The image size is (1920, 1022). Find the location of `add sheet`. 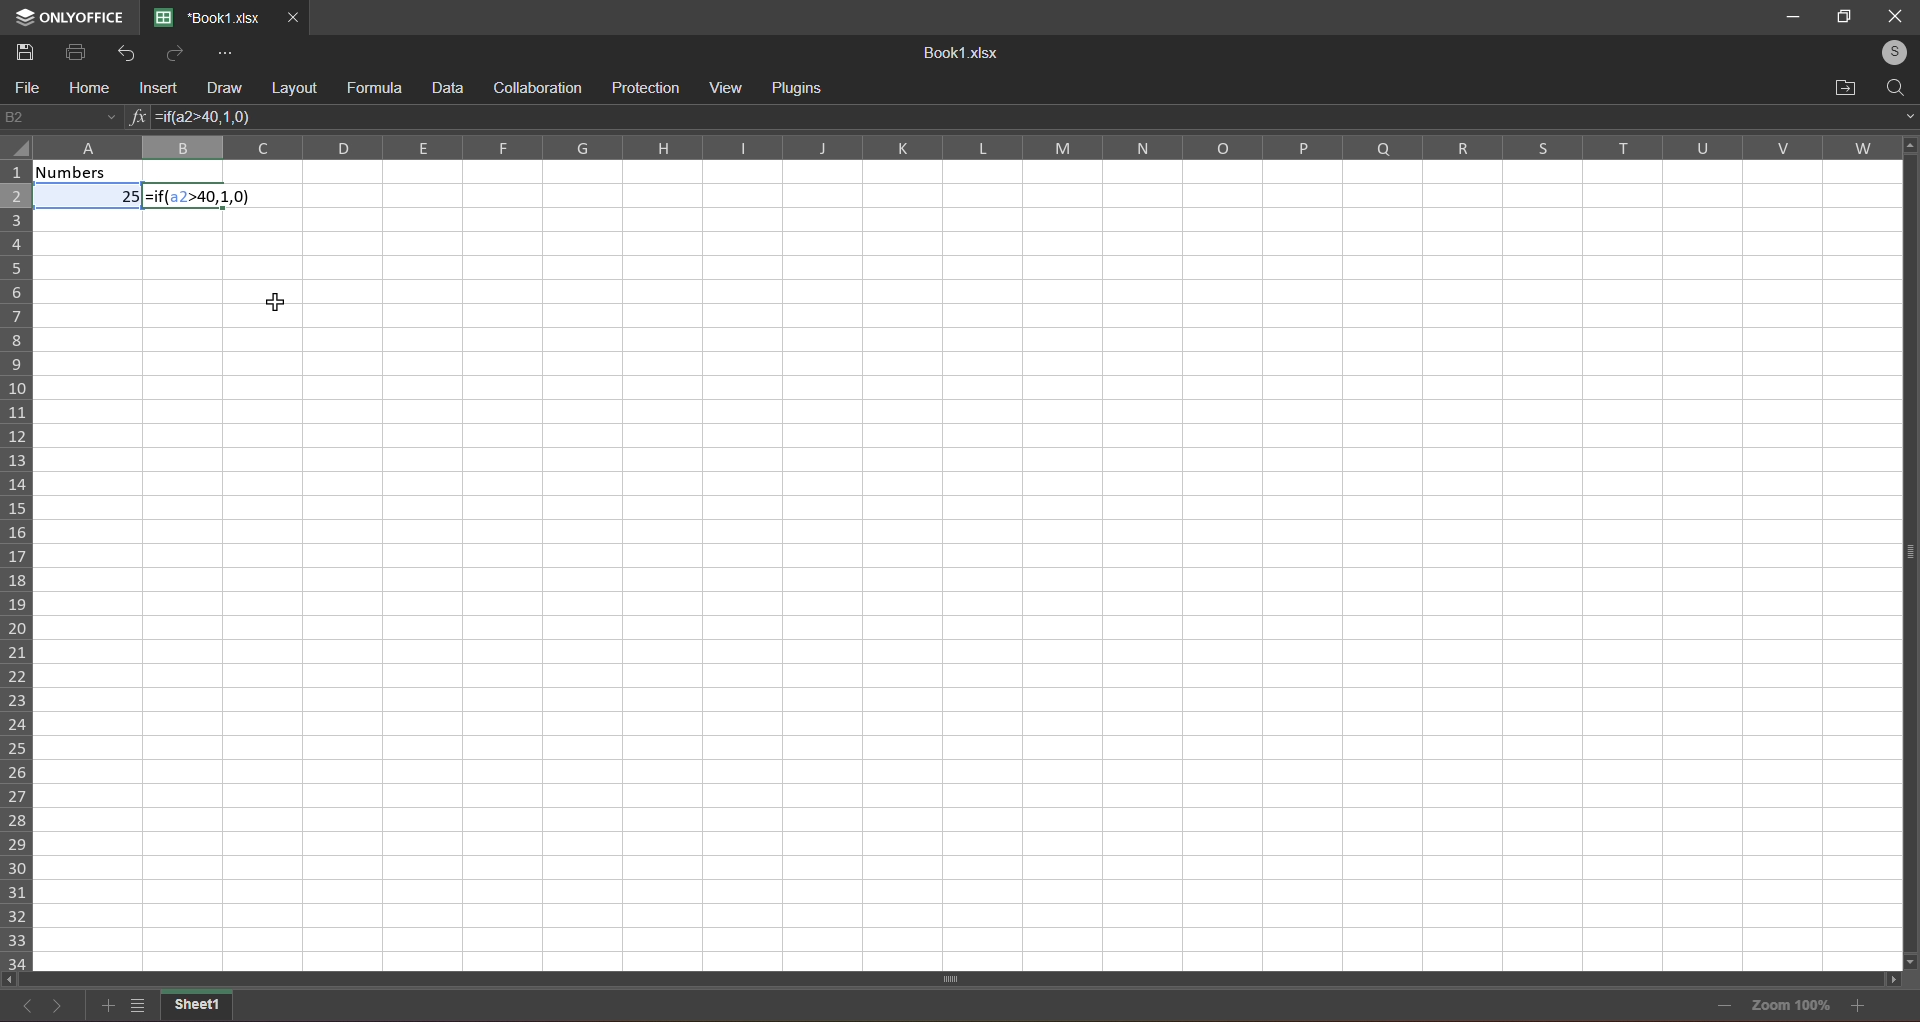

add sheet is located at coordinates (106, 1006).